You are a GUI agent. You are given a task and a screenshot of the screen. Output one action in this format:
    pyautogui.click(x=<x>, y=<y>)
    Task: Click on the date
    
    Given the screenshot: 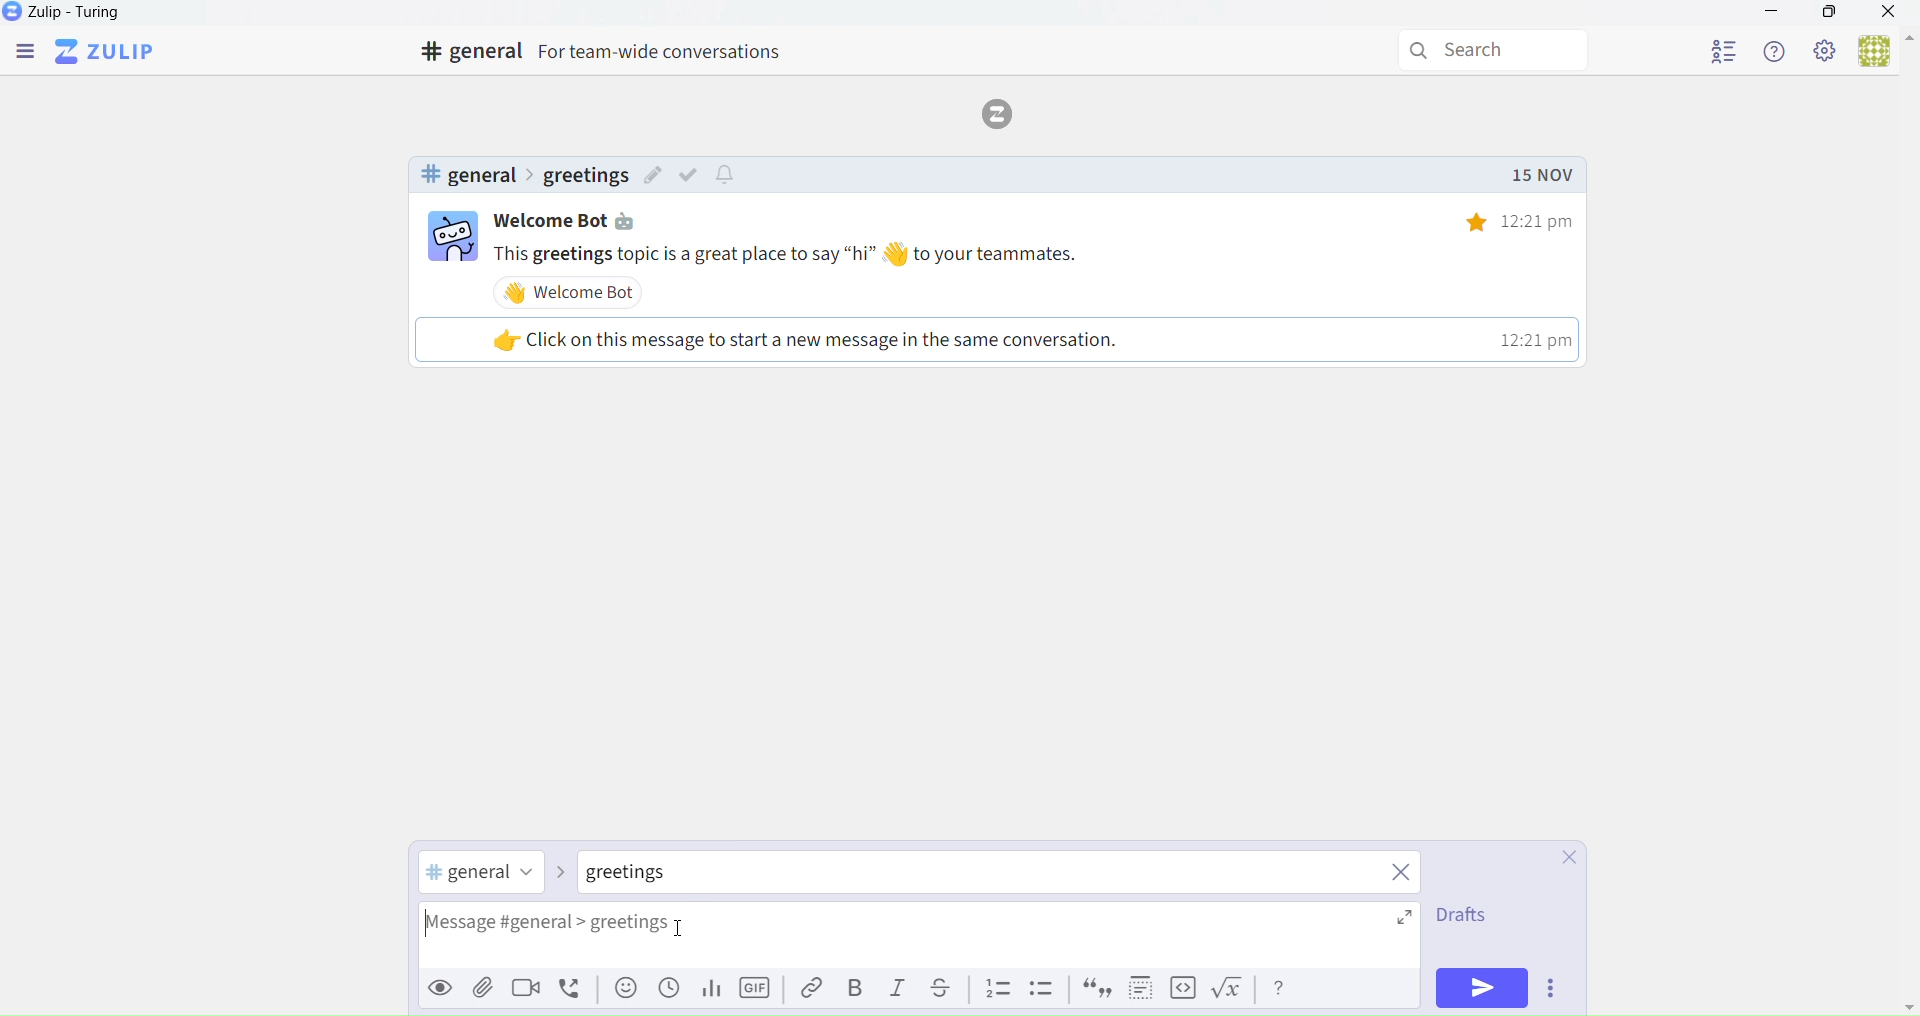 What is the action you would take?
    pyautogui.click(x=1541, y=176)
    